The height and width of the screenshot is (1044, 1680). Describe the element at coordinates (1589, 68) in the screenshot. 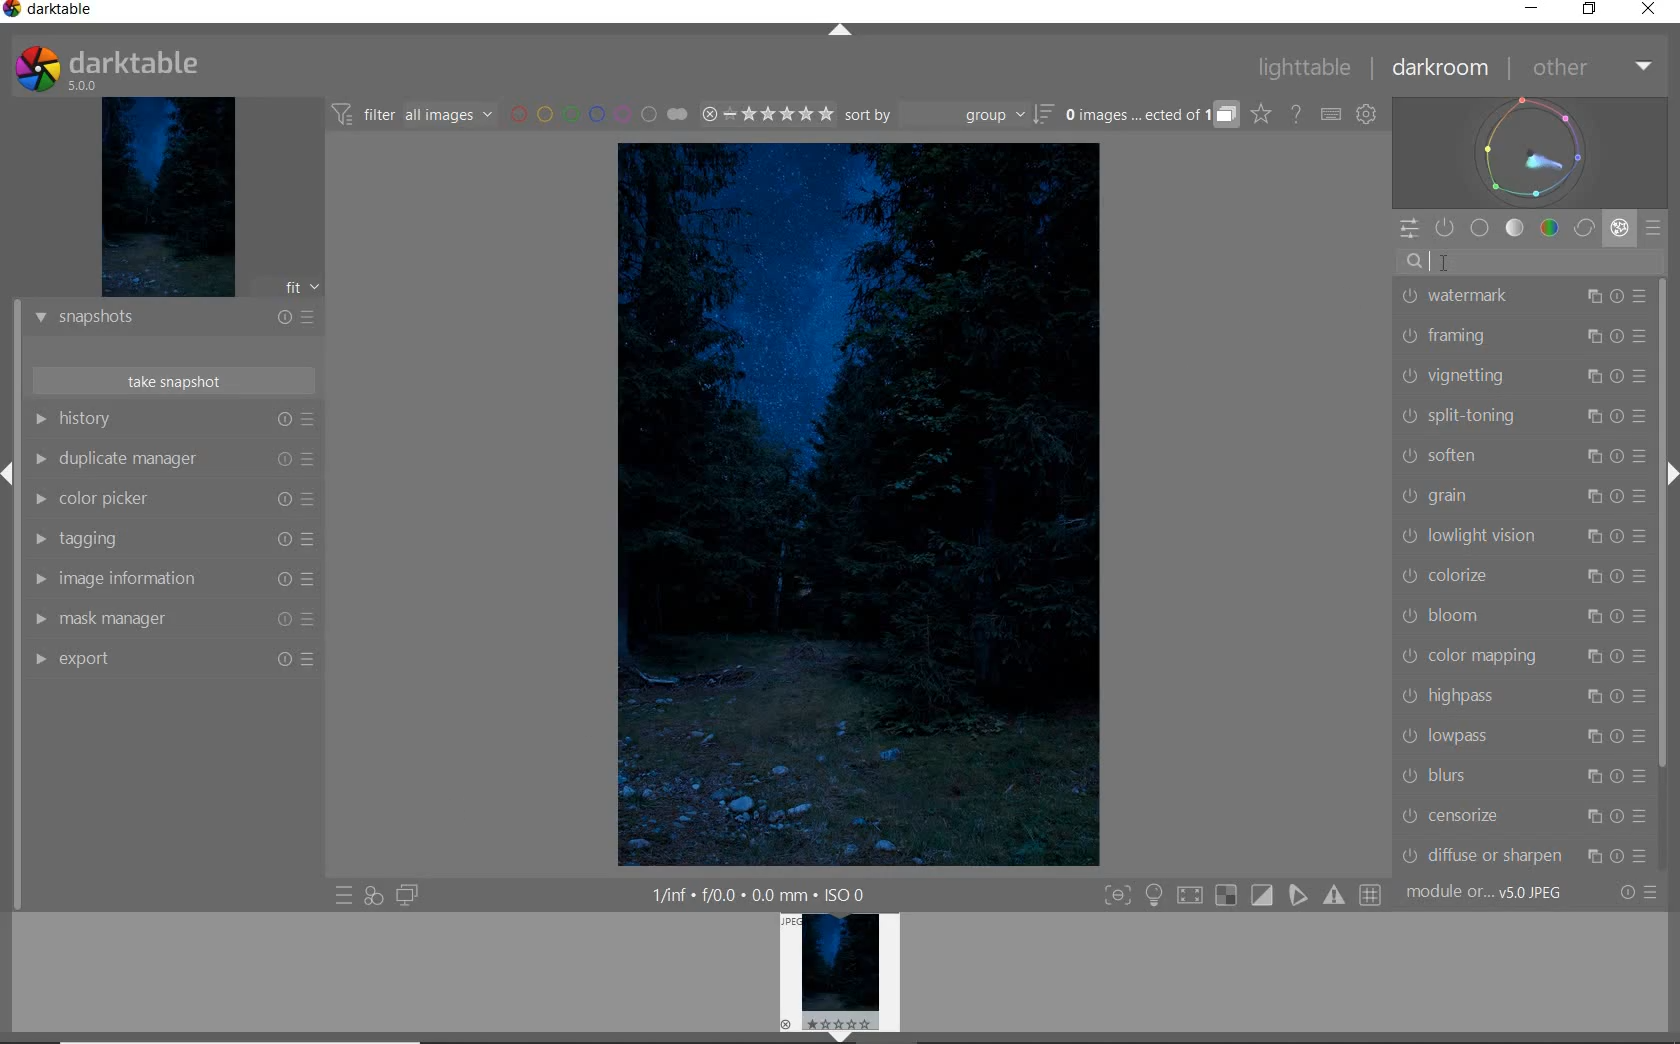

I see `OTHER` at that location.